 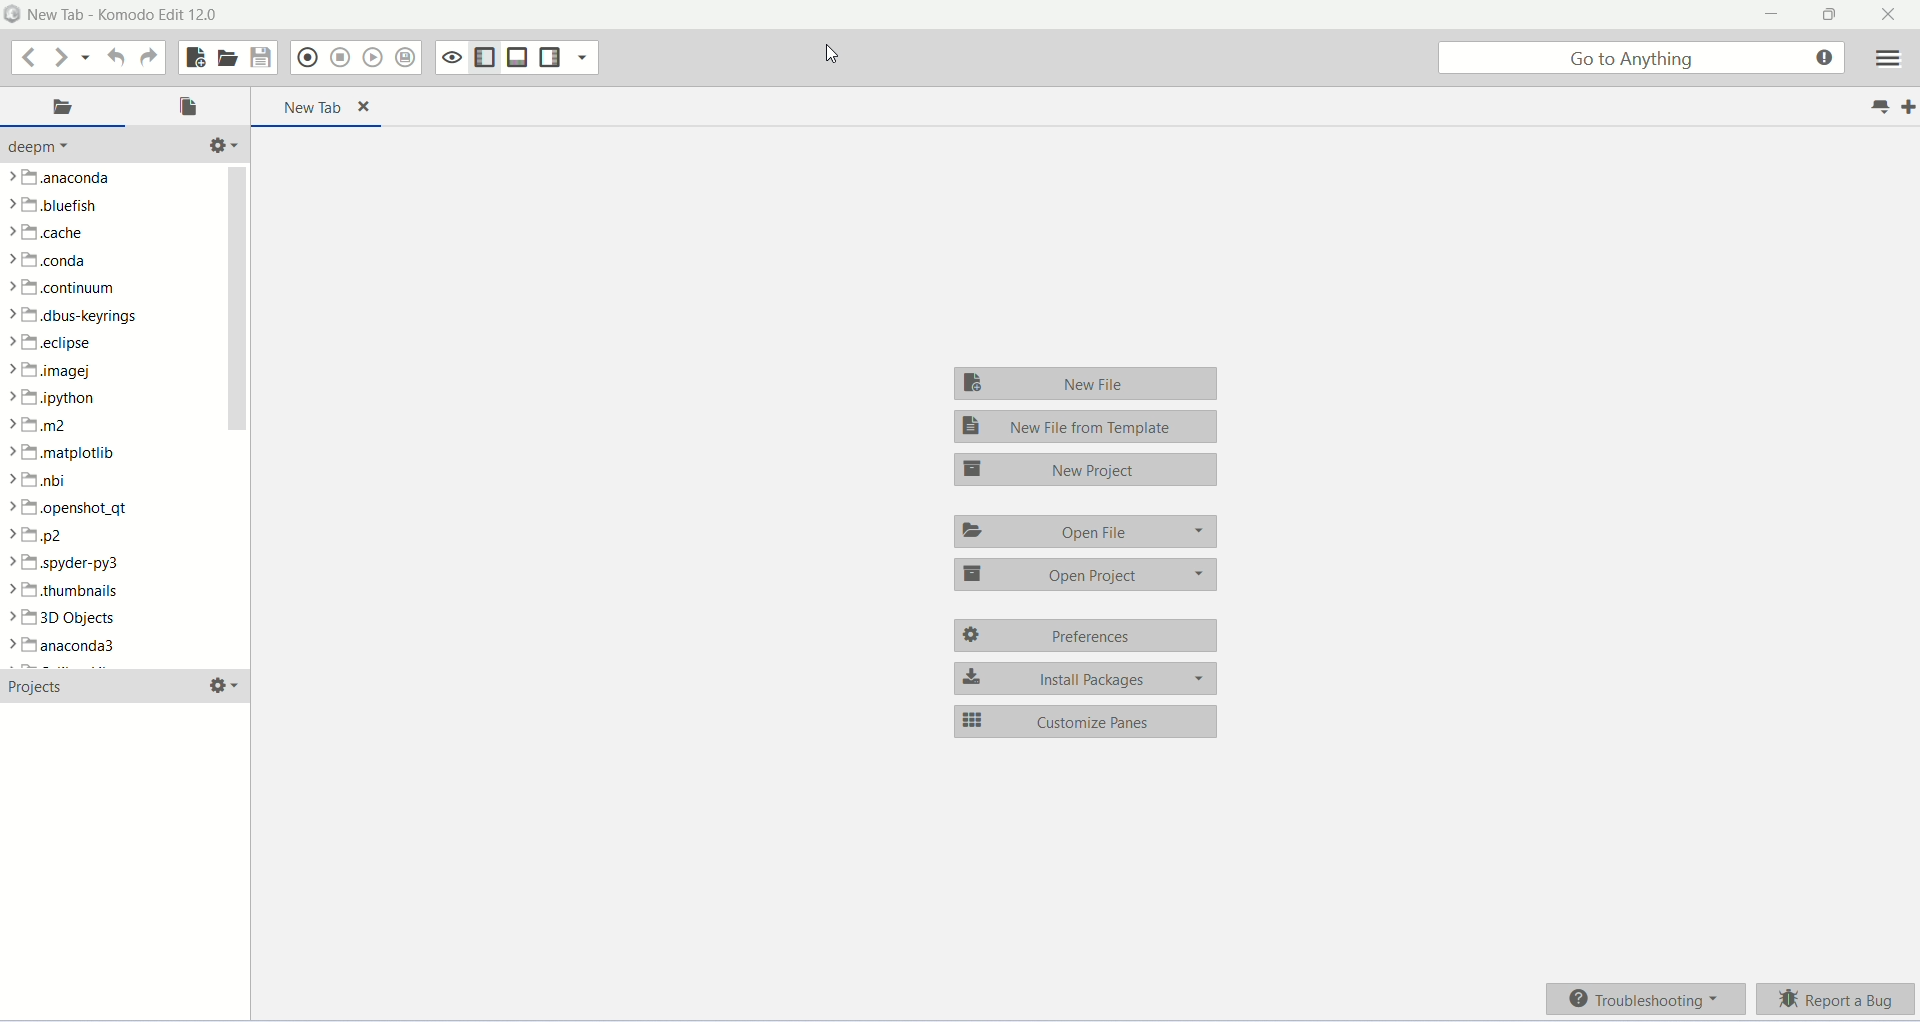 What do you see at coordinates (44, 425) in the screenshot?
I see `m2` at bounding box center [44, 425].